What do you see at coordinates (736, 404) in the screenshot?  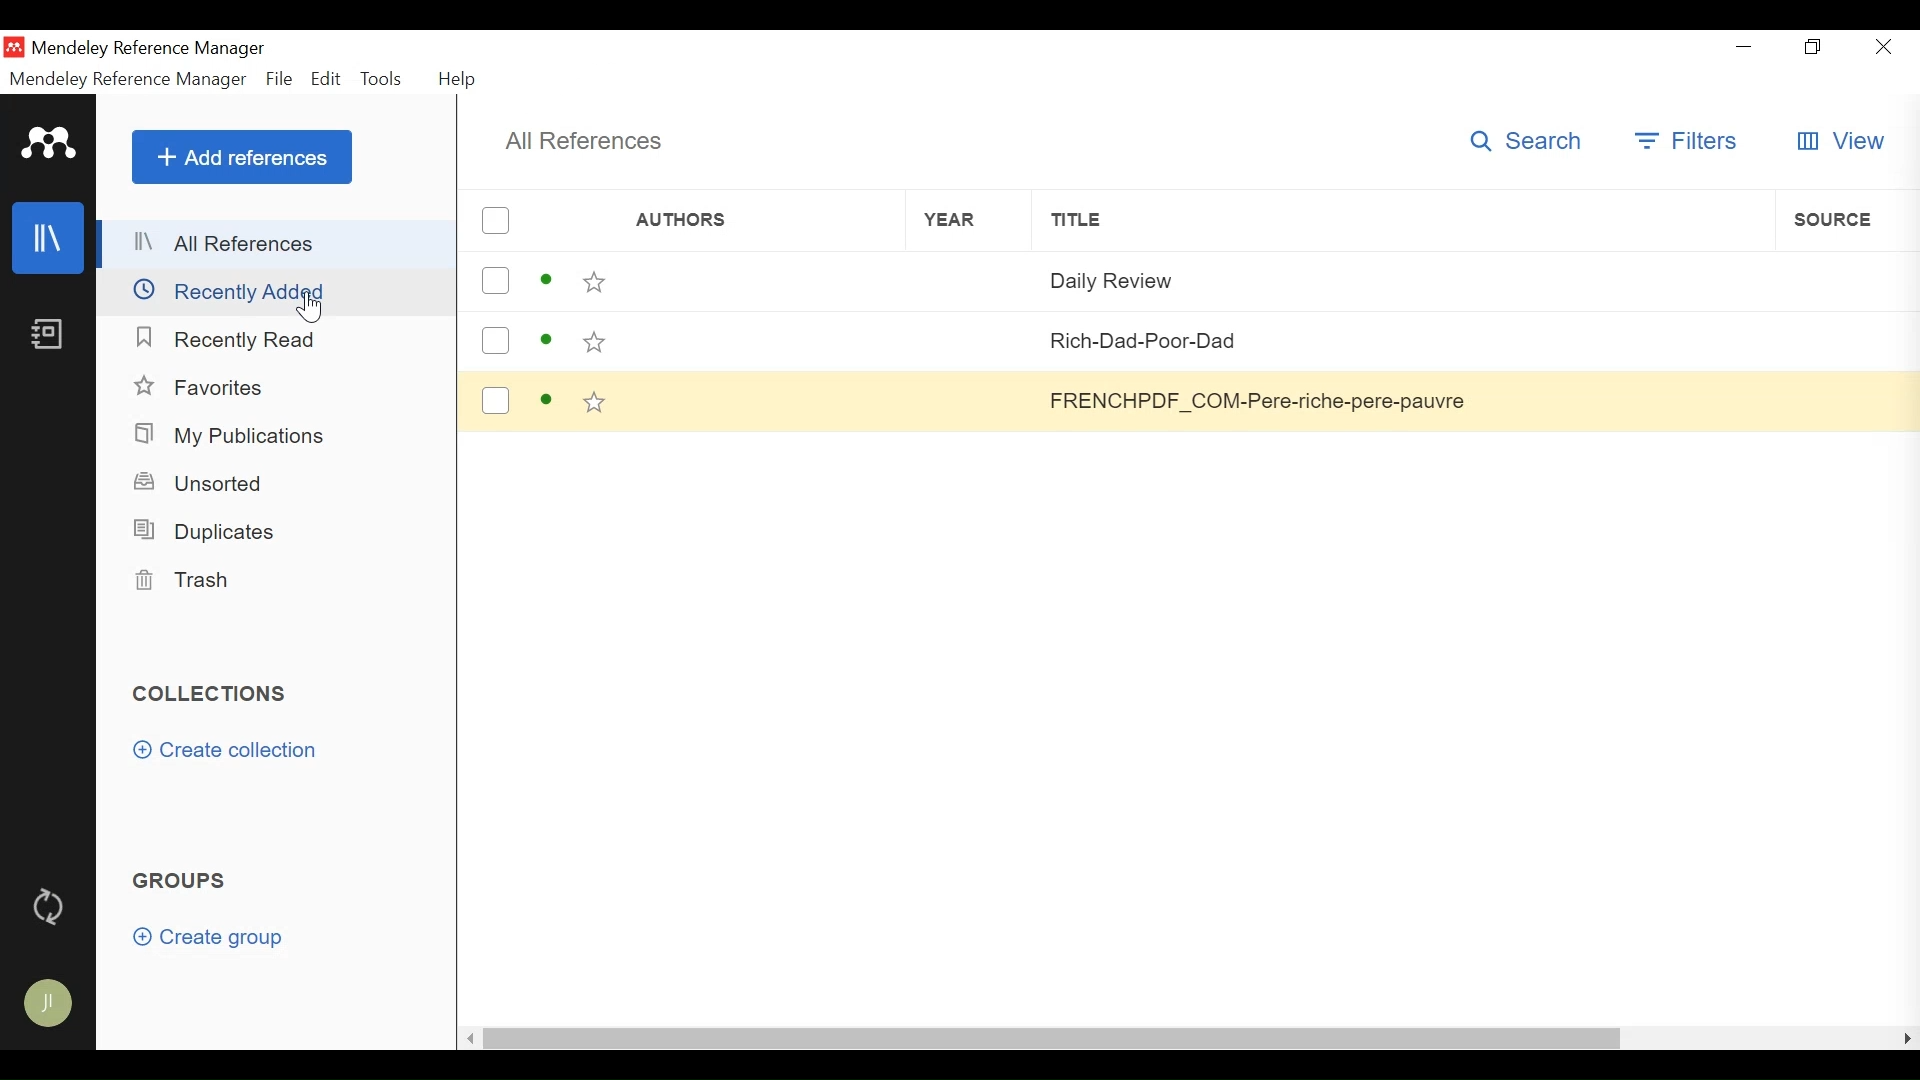 I see `Author` at bounding box center [736, 404].